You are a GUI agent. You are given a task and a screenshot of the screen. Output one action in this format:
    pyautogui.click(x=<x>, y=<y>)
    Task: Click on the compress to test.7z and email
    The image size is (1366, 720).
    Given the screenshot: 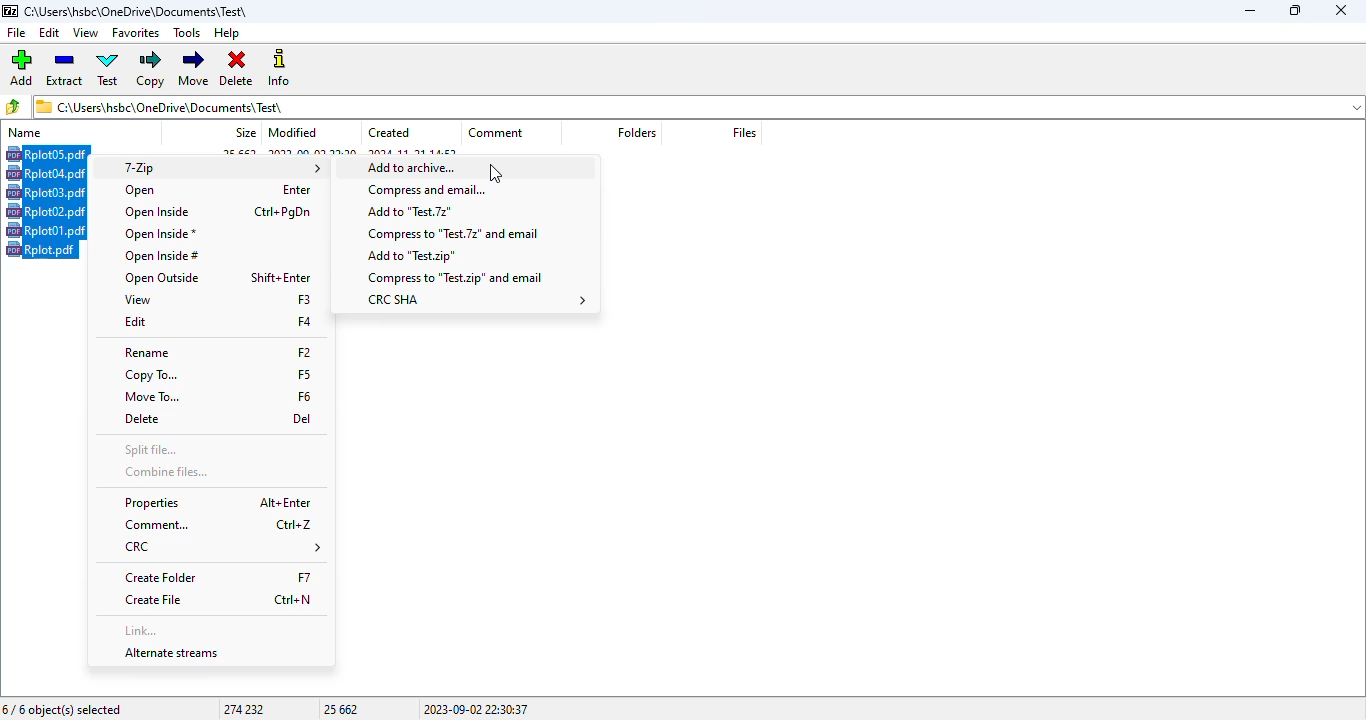 What is the action you would take?
    pyautogui.click(x=451, y=232)
    